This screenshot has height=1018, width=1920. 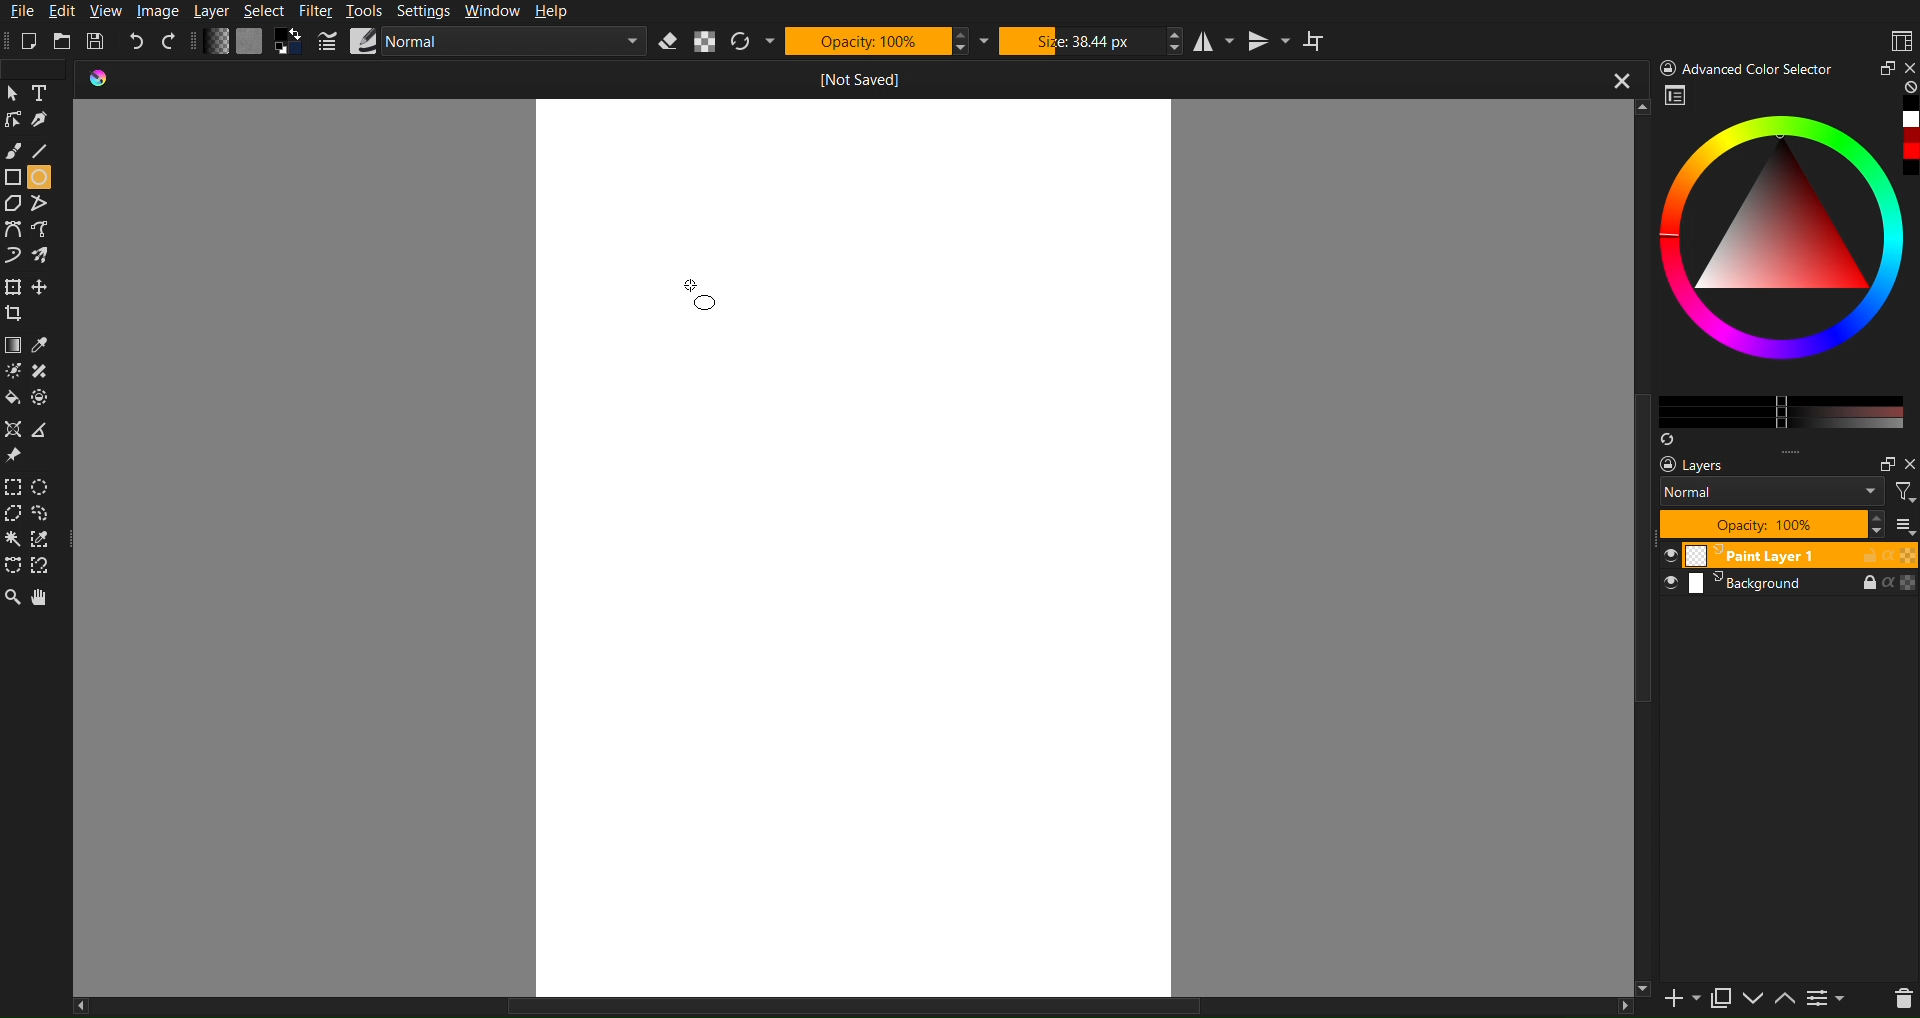 I want to click on new, so click(x=1677, y=1002).